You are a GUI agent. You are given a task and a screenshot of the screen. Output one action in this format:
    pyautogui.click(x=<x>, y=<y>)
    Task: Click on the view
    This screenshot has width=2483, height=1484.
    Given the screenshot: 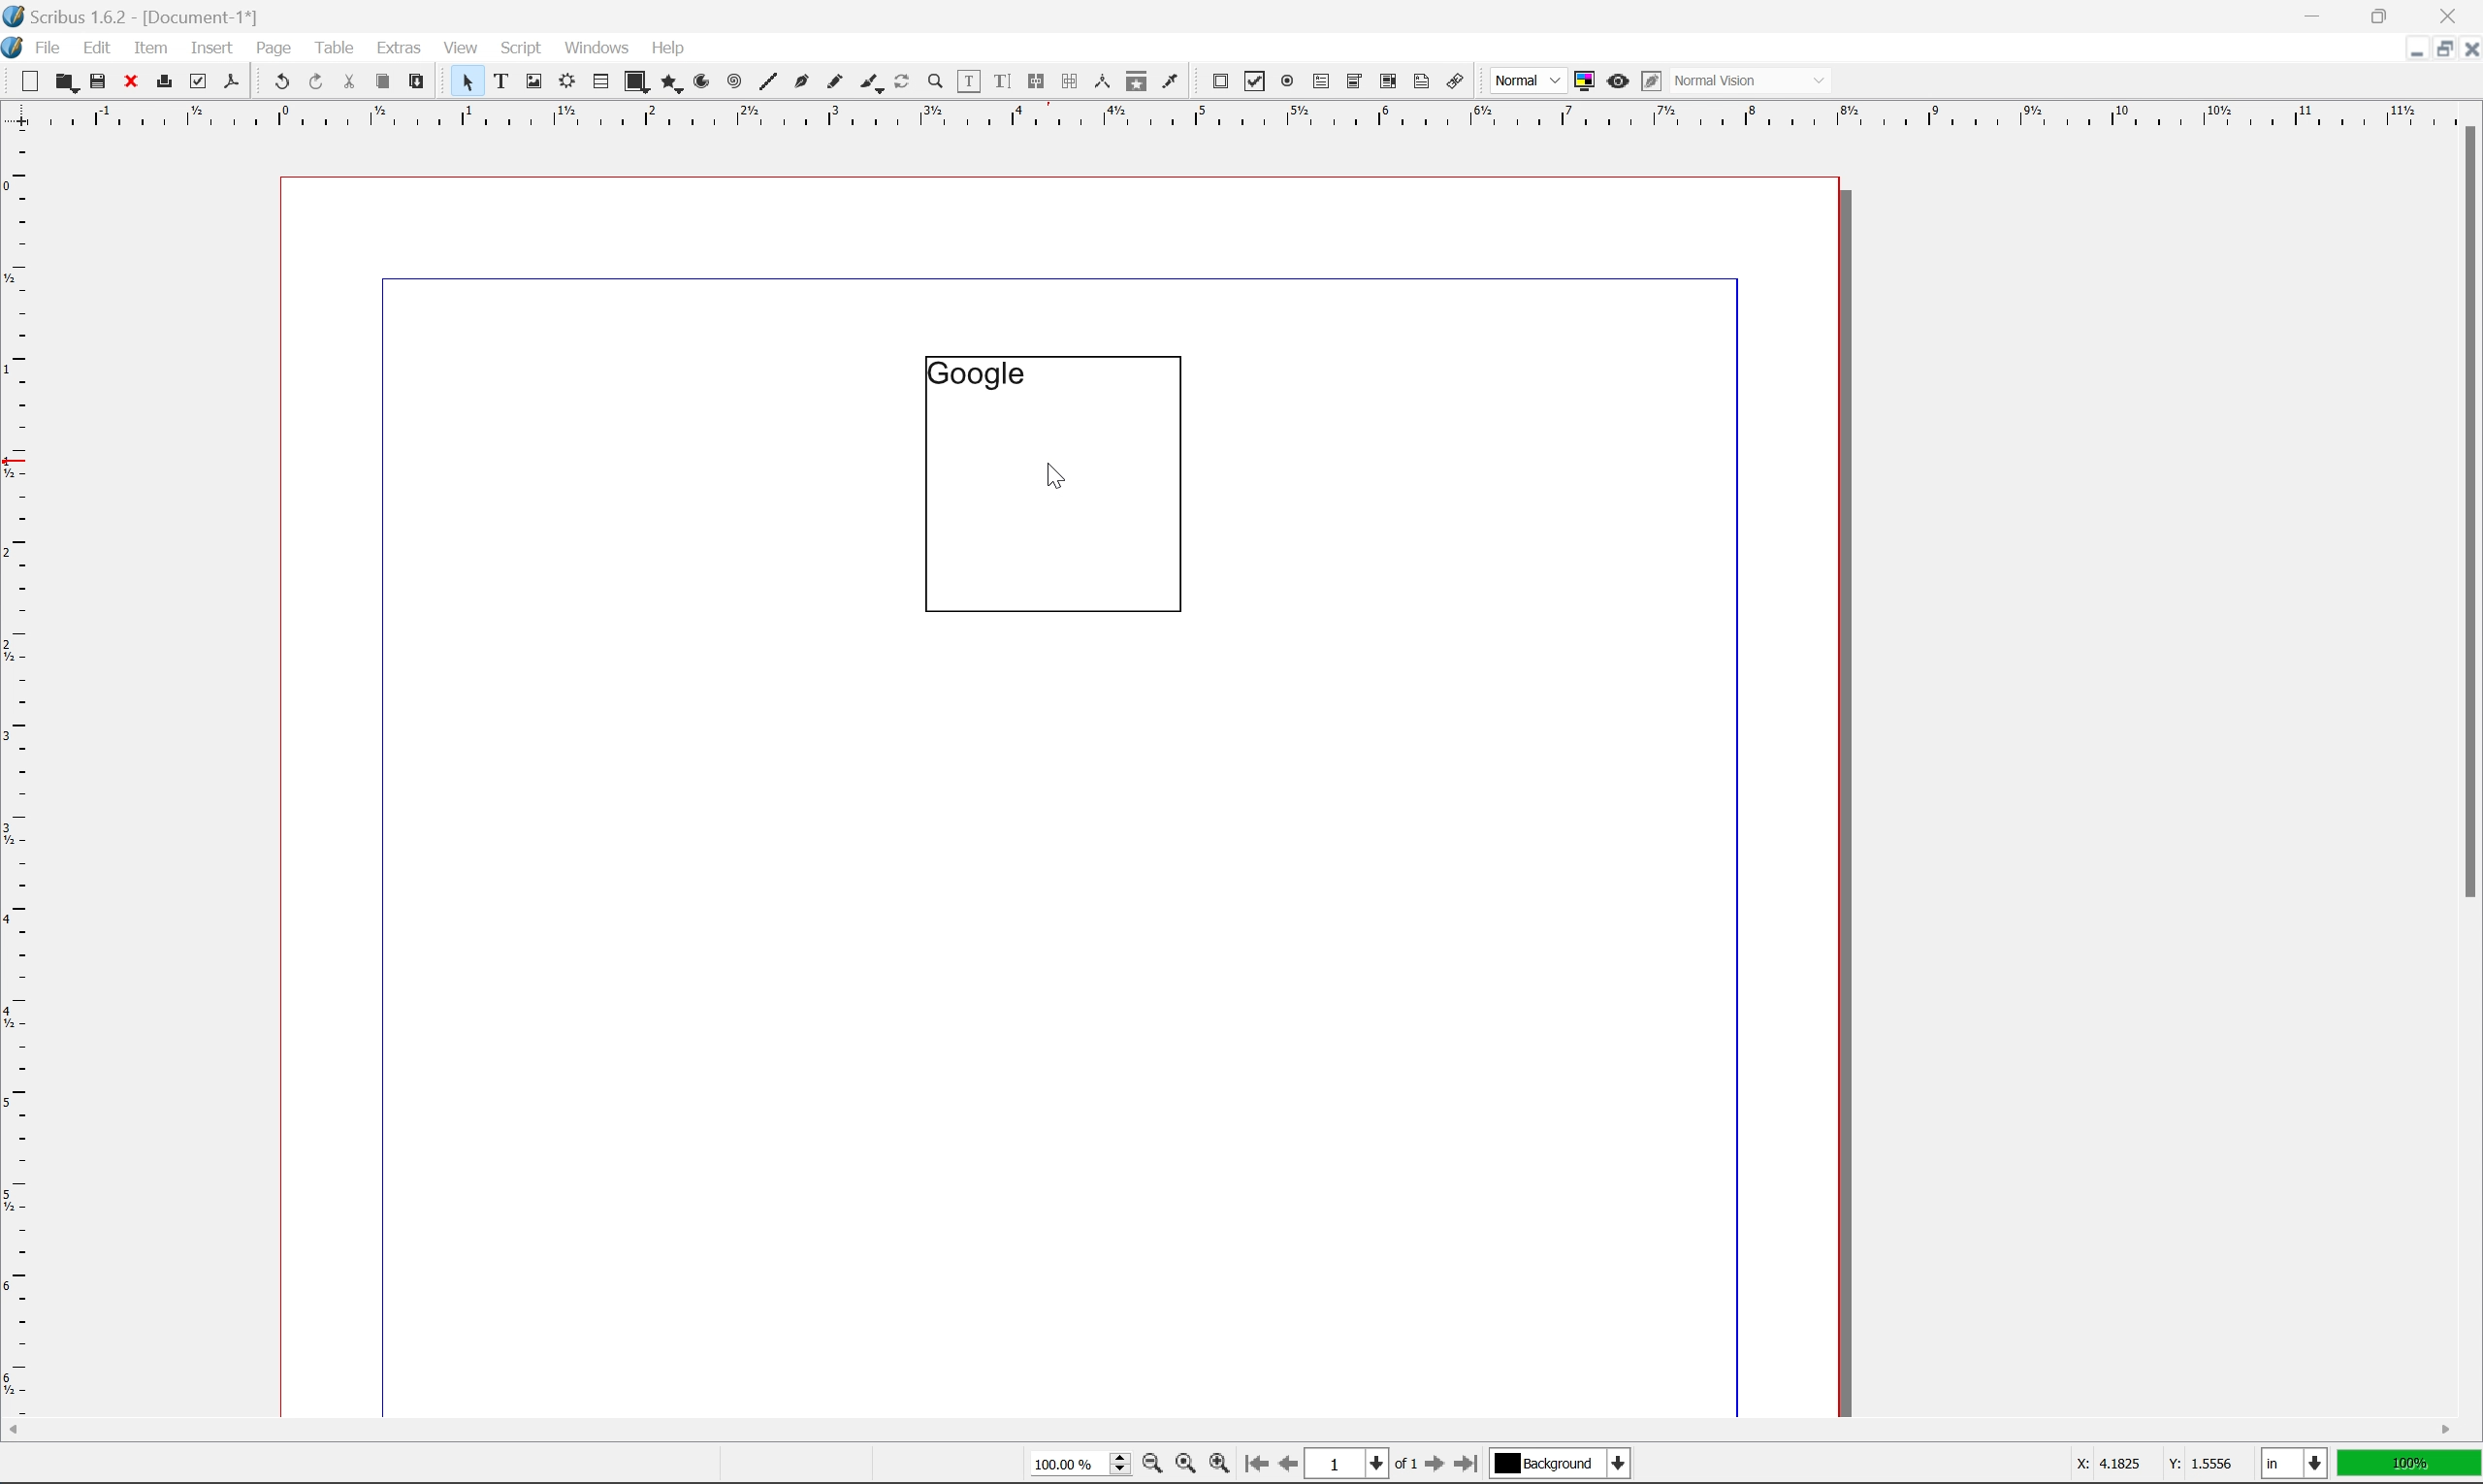 What is the action you would take?
    pyautogui.click(x=465, y=46)
    